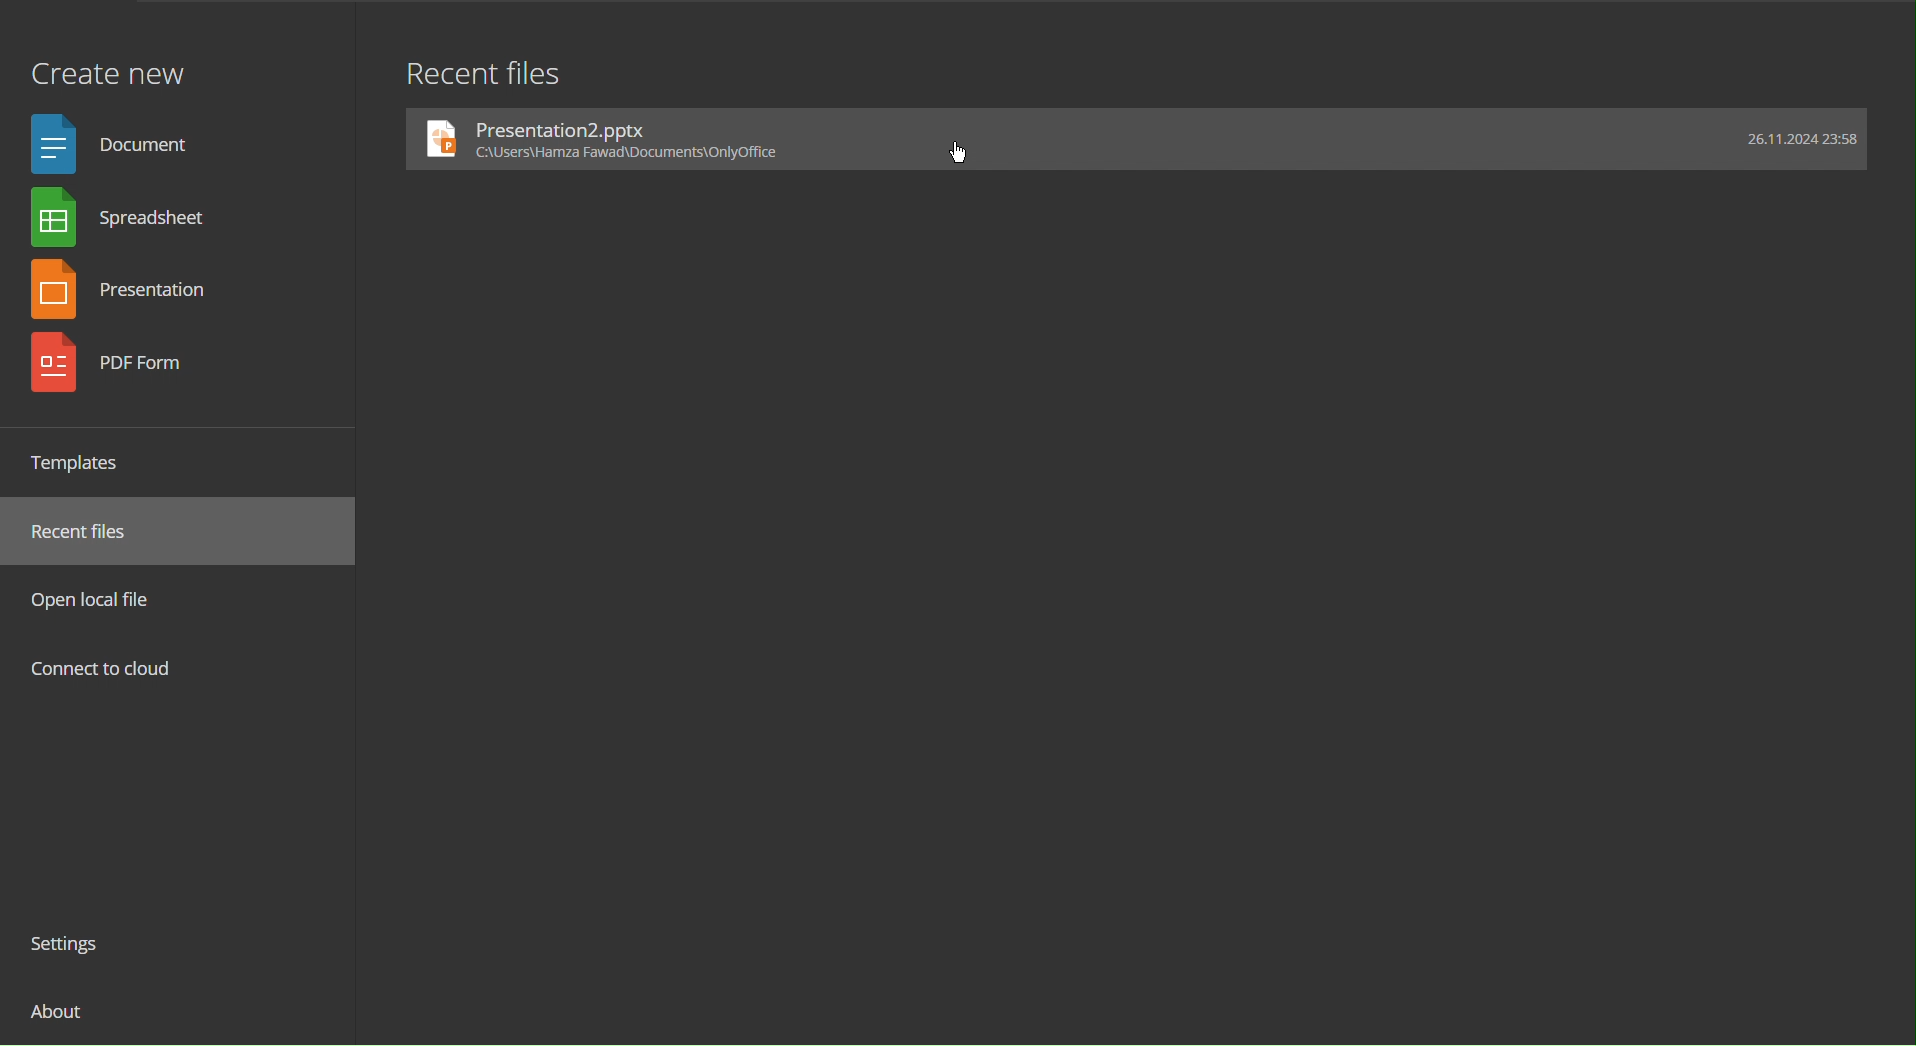 The height and width of the screenshot is (1046, 1916). Describe the element at coordinates (127, 365) in the screenshot. I see `PDF Form` at that location.